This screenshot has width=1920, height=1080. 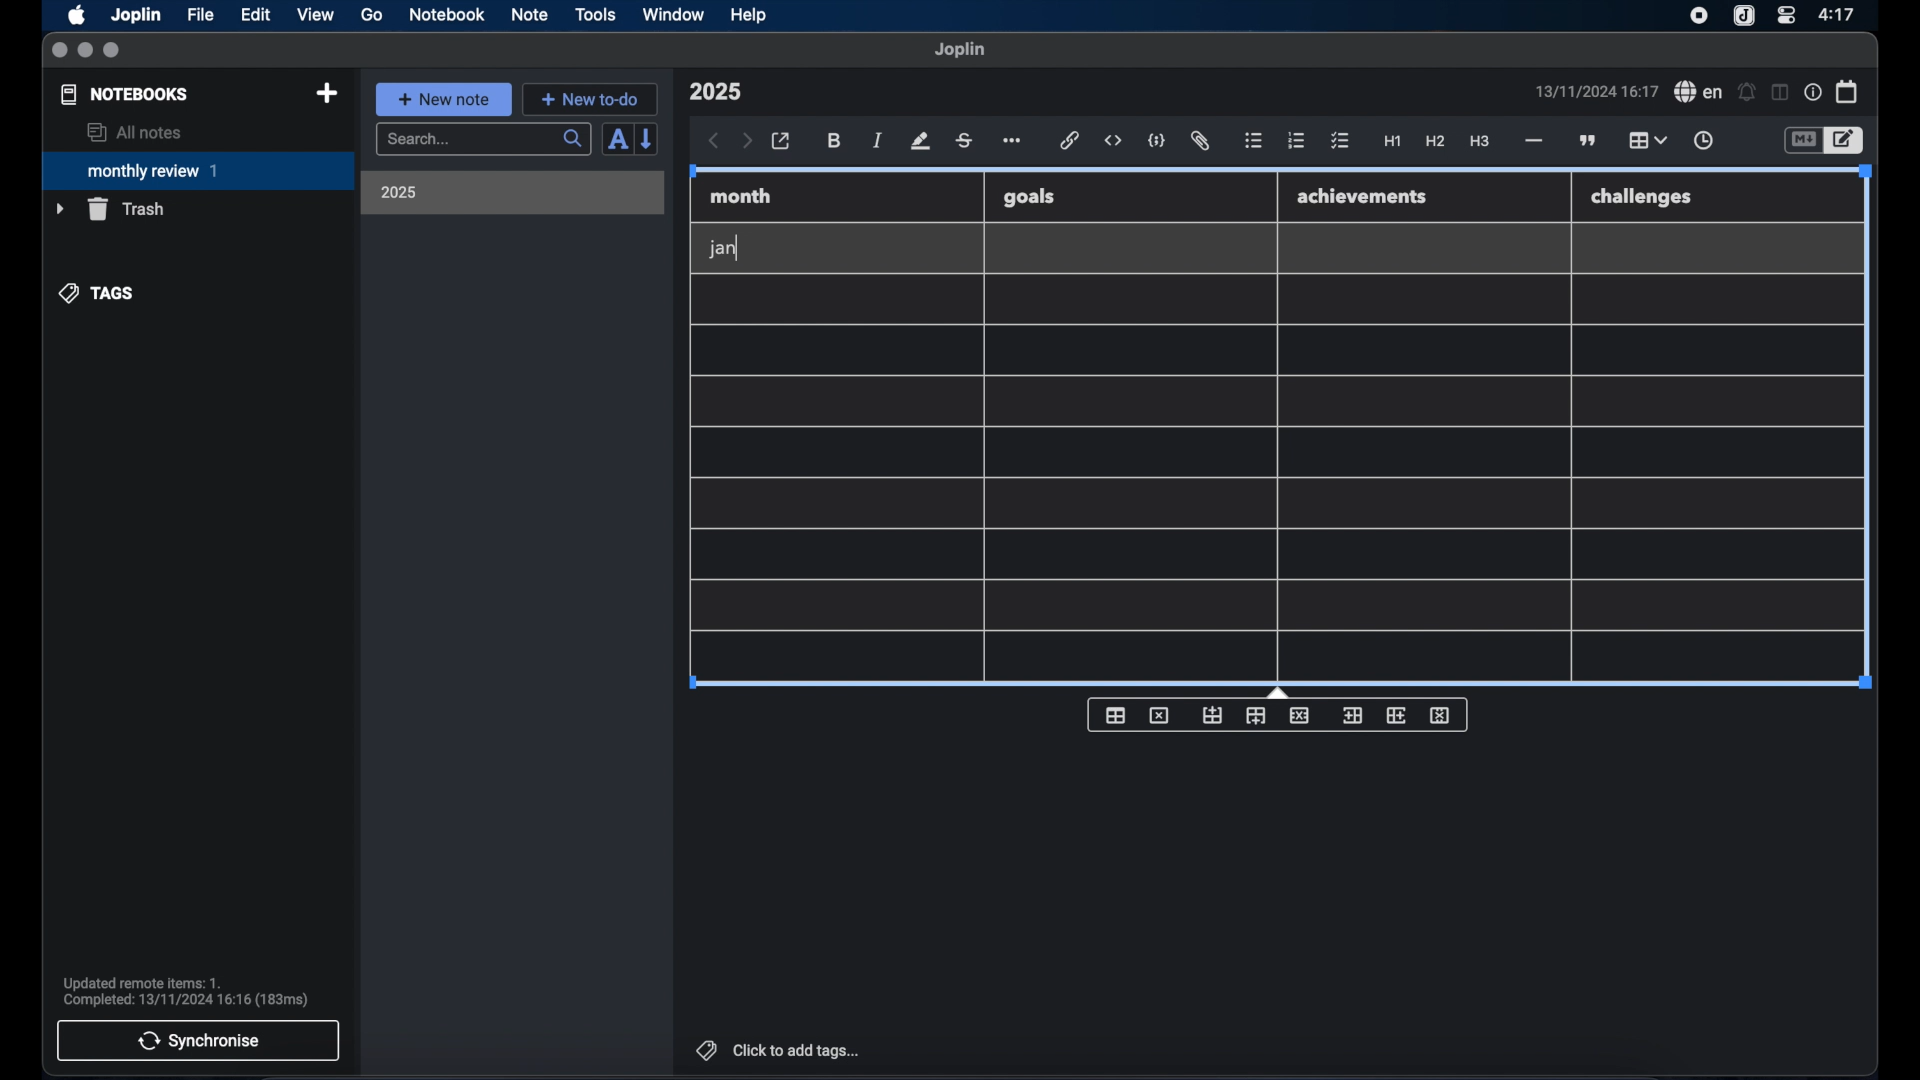 What do you see at coordinates (1256, 716) in the screenshot?
I see `insert row after` at bounding box center [1256, 716].